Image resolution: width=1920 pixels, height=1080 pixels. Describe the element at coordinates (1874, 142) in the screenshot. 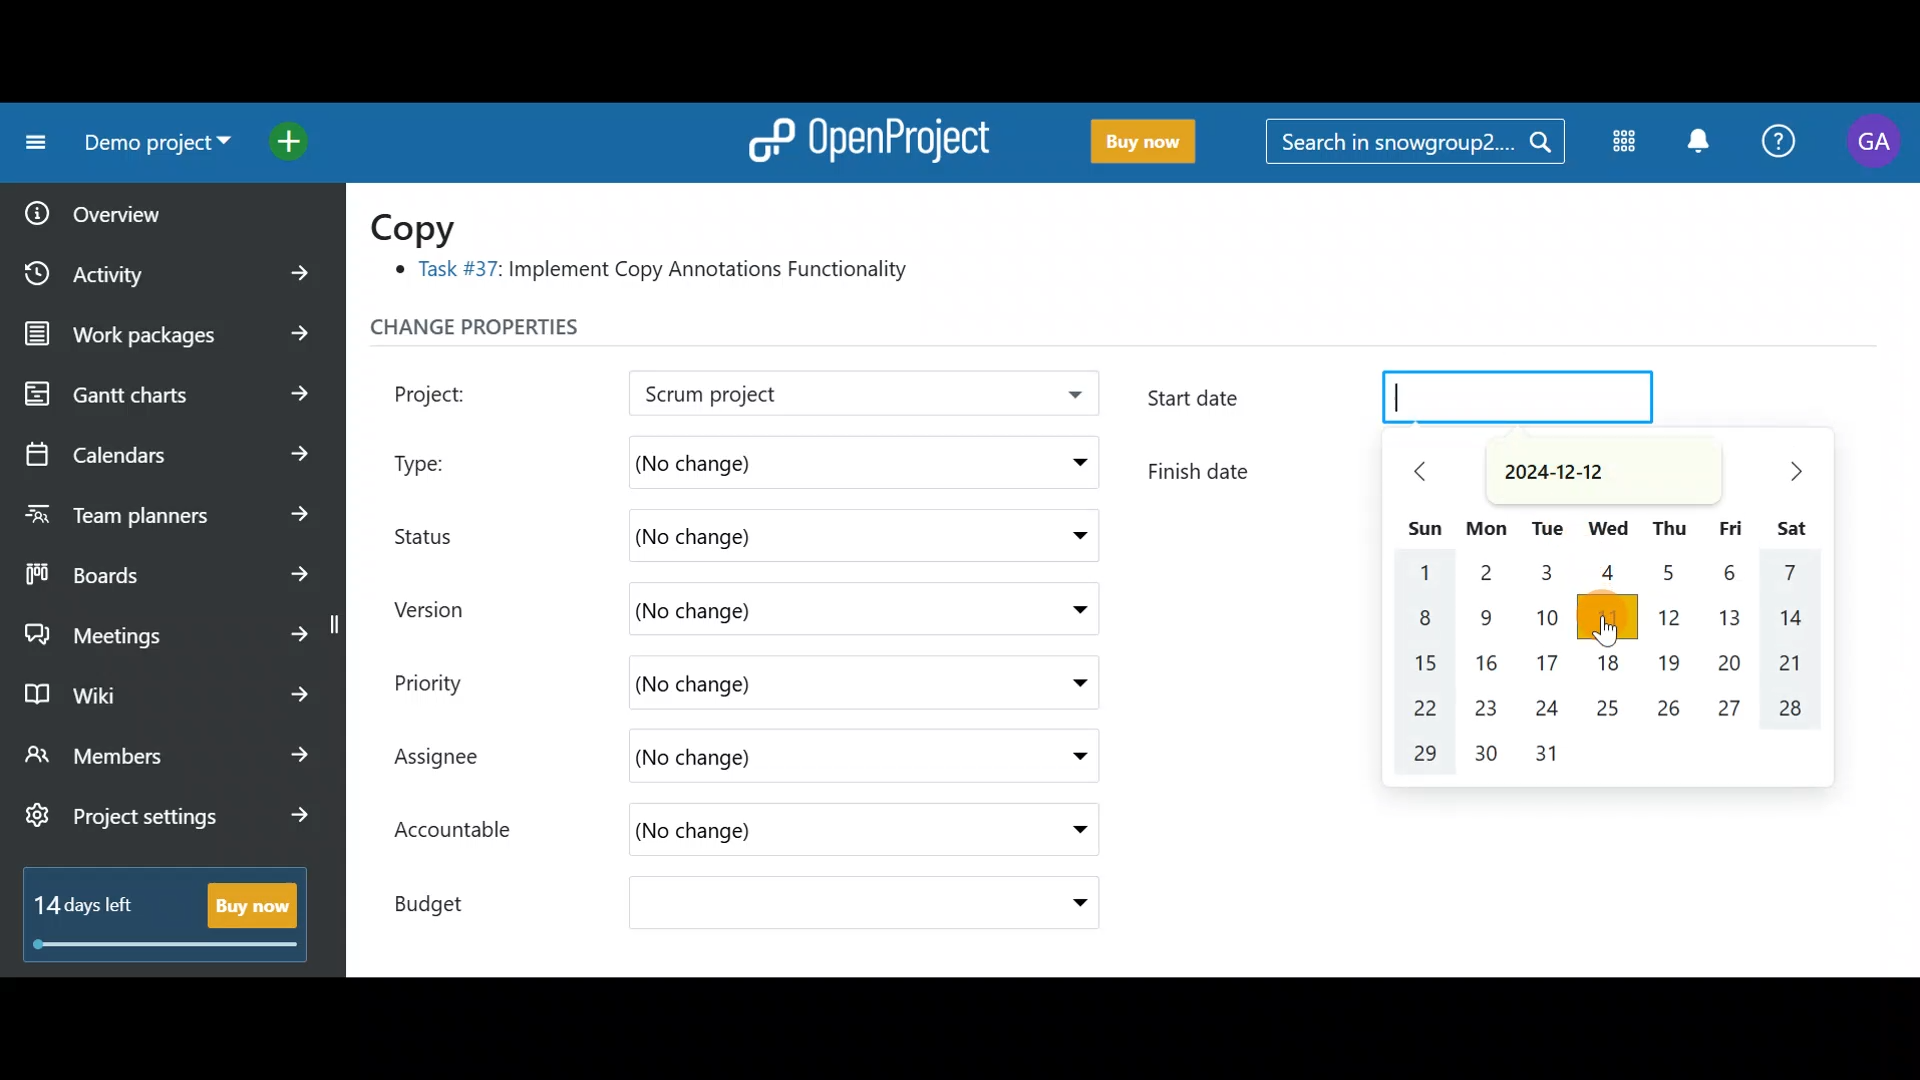

I see `Account name` at that location.